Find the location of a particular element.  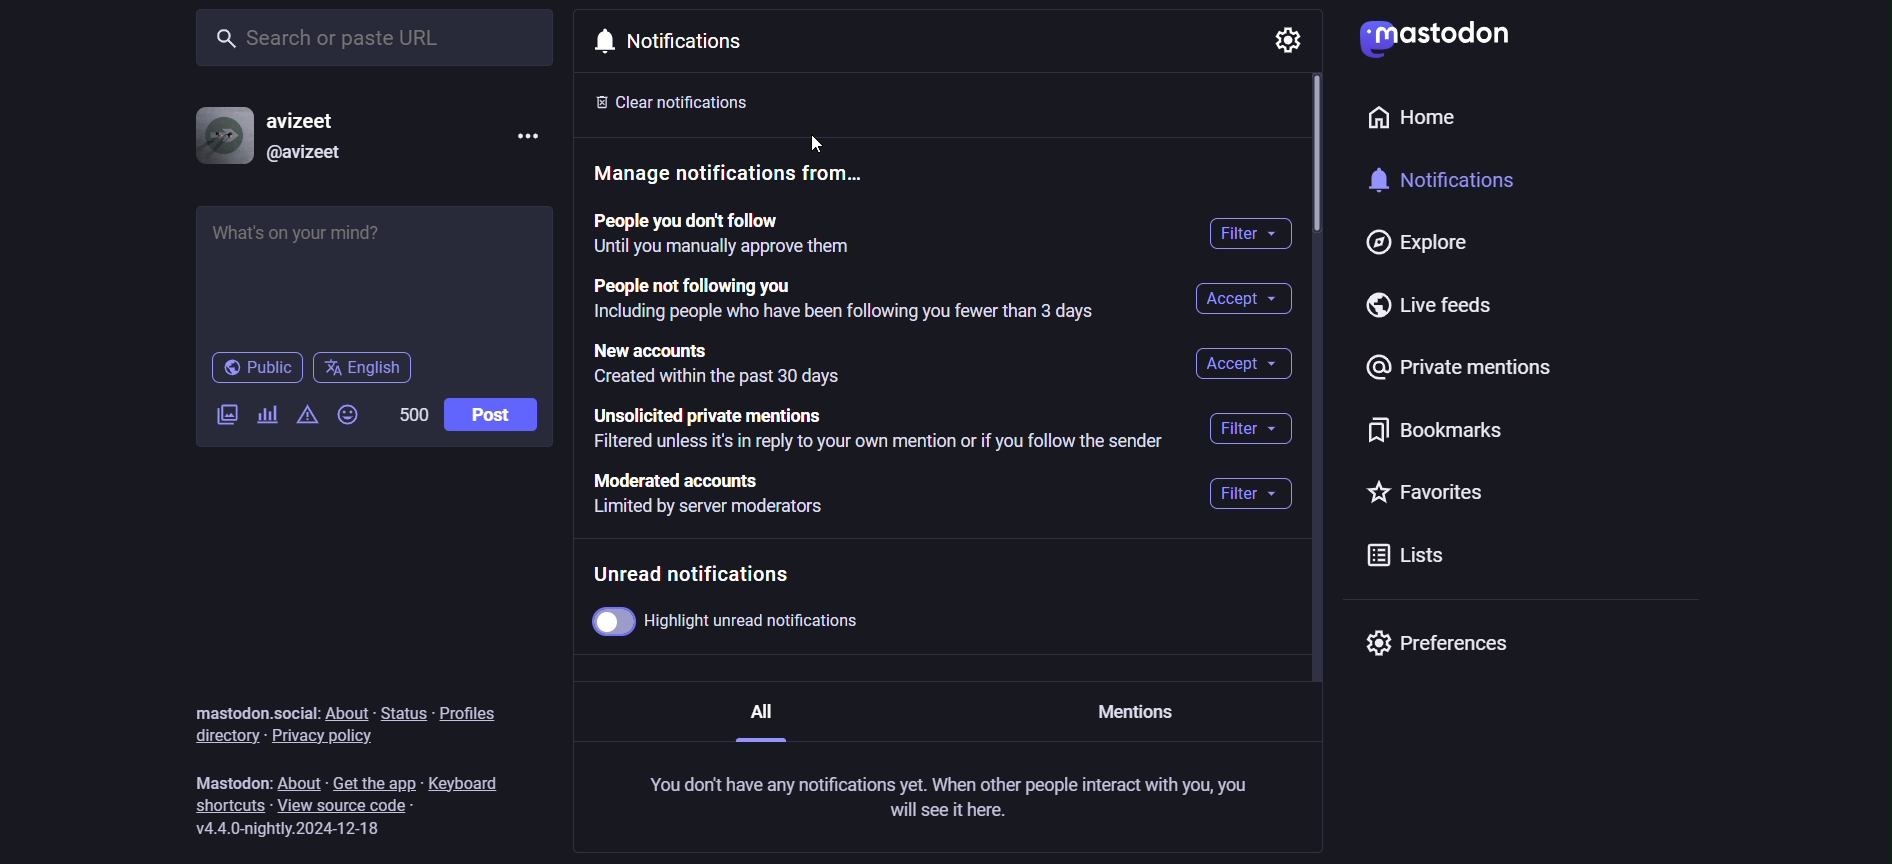

profile picture is located at coordinates (220, 135).